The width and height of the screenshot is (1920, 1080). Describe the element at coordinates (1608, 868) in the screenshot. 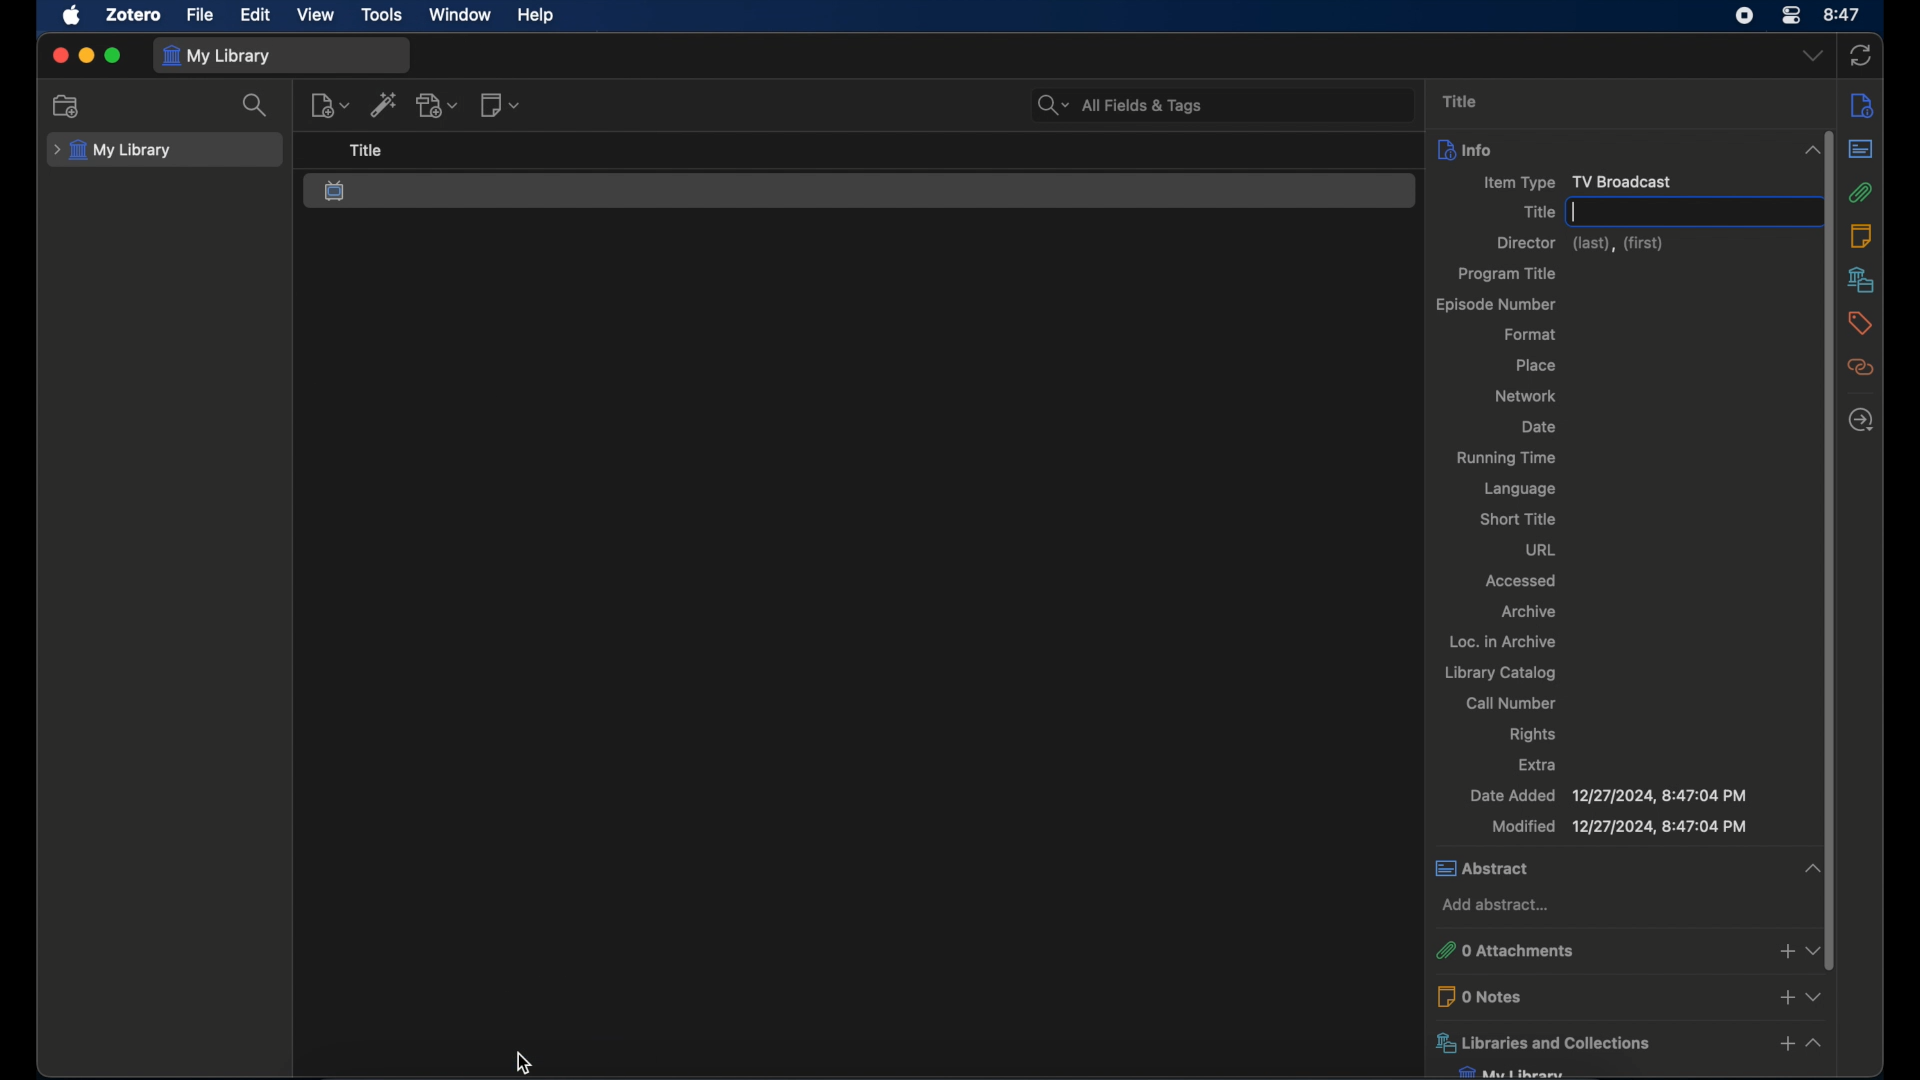

I see `abstract` at that location.